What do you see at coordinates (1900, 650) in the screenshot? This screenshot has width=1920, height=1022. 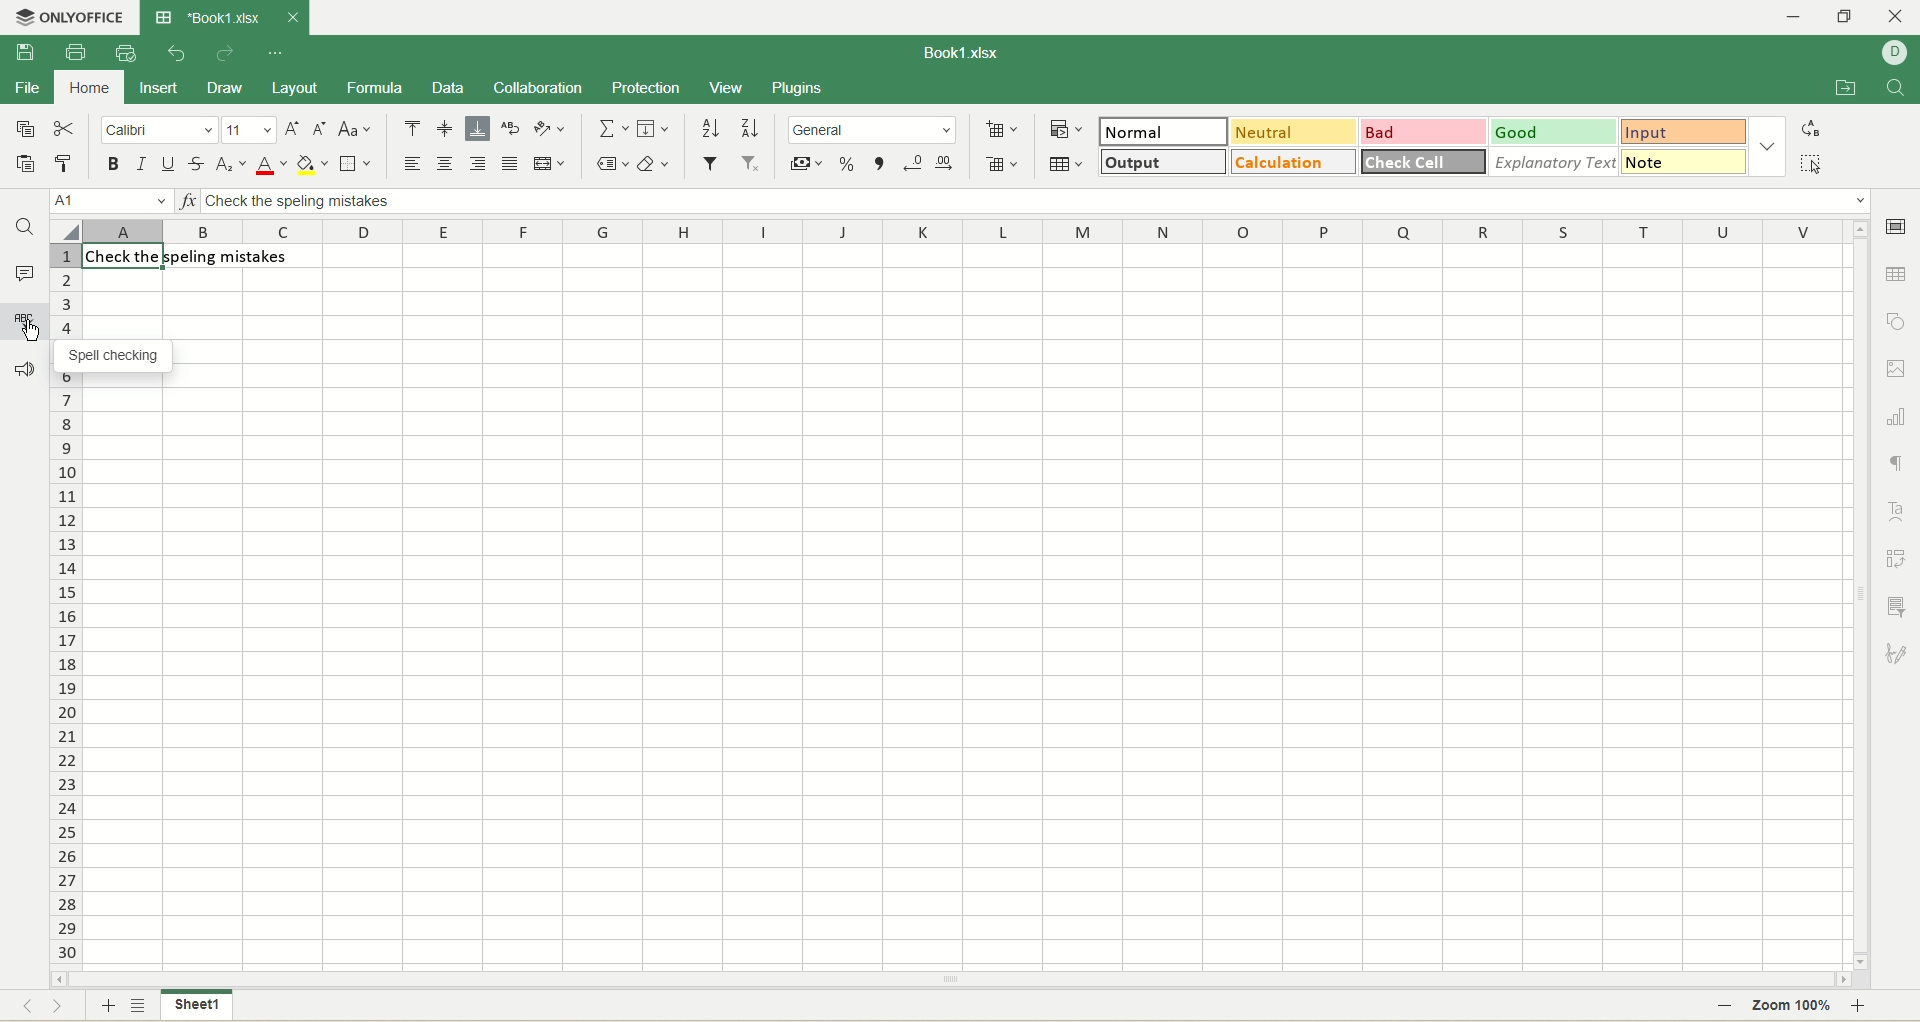 I see `signature settings` at bounding box center [1900, 650].